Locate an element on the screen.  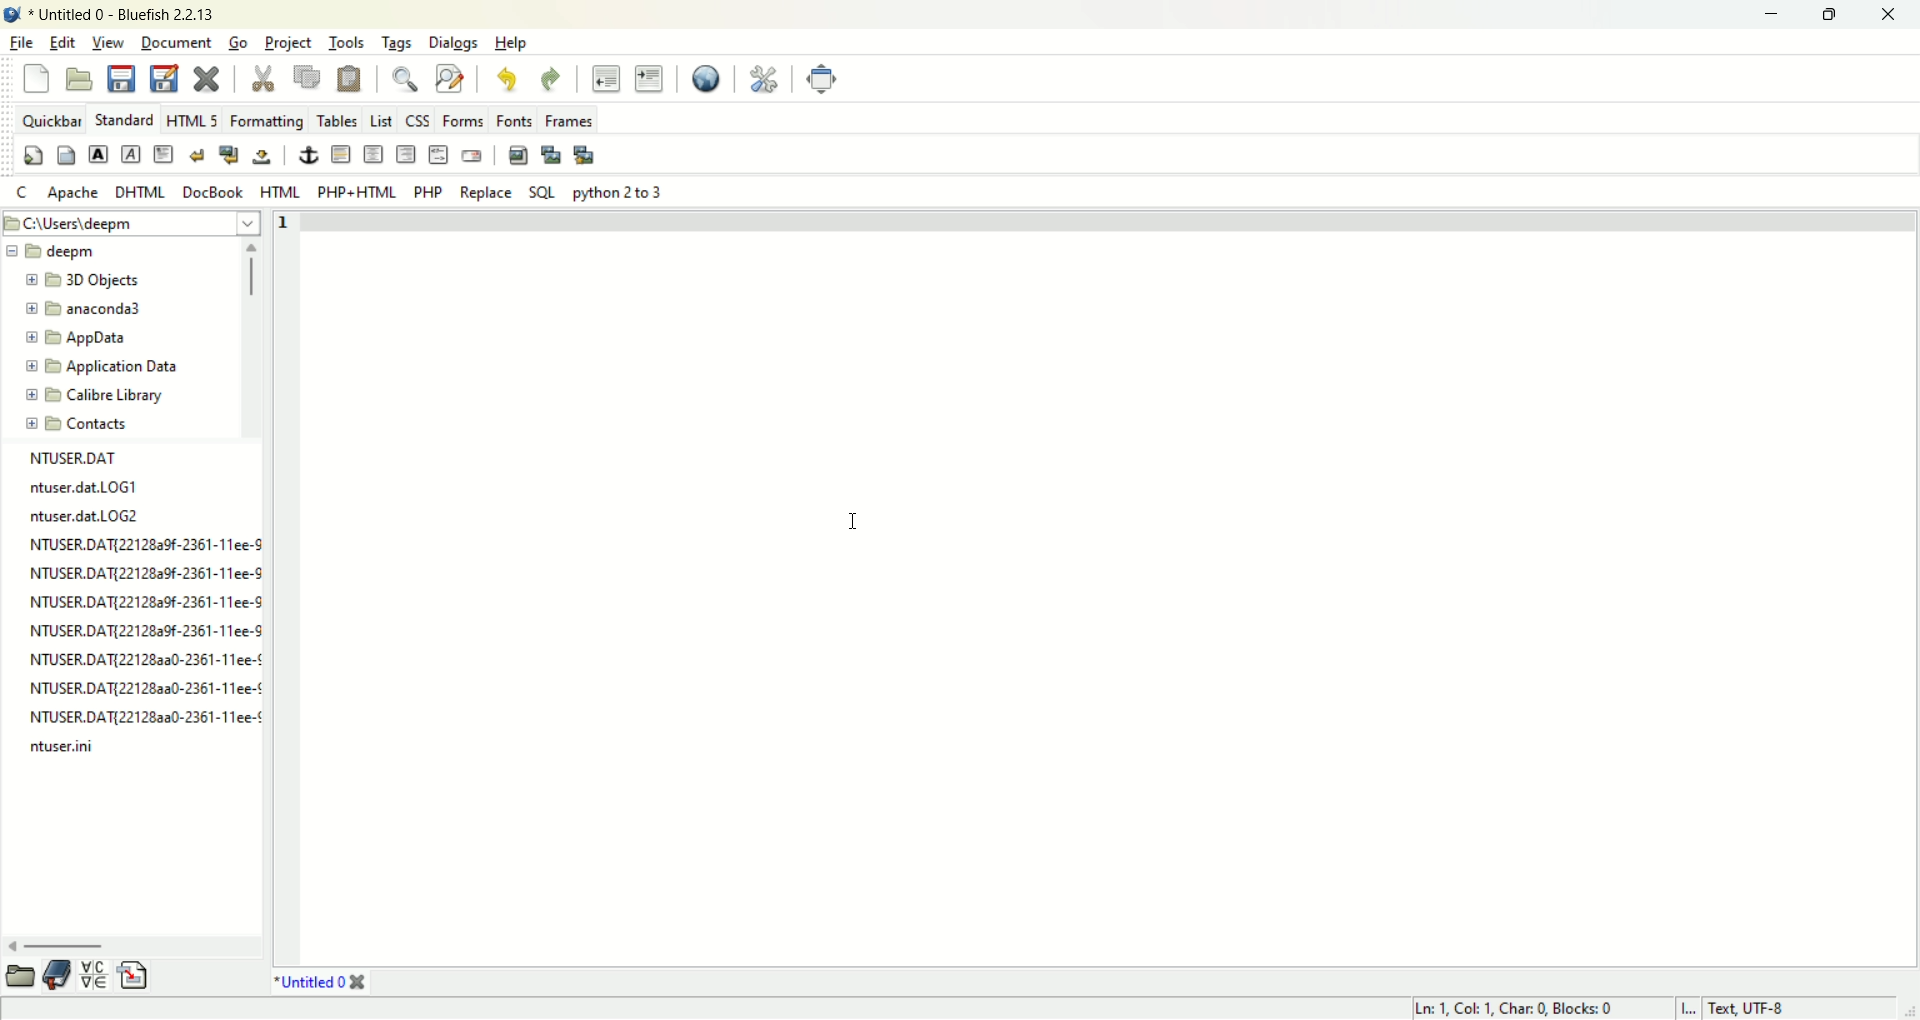
tables is located at coordinates (334, 121).